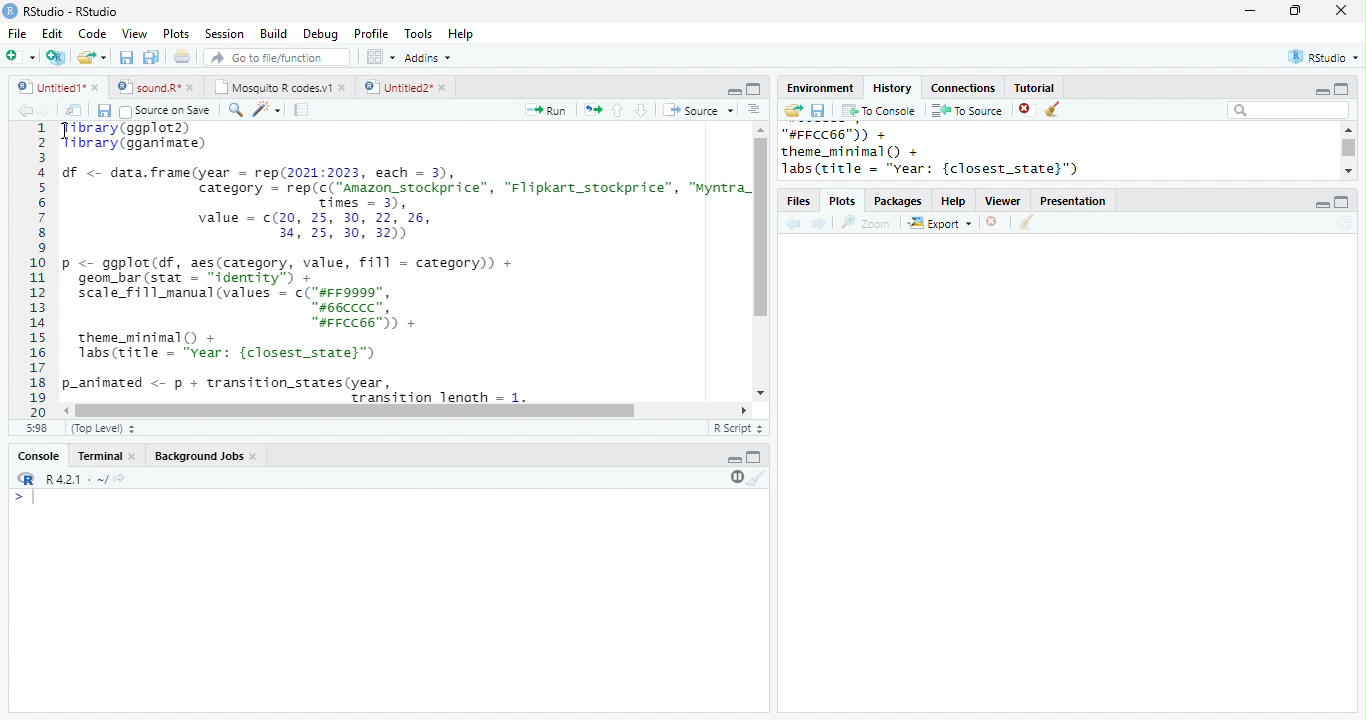 The width and height of the screenshot is (1366, 720). What do you see at coordinates (1349, 147) in the screenshot?
I see `scroll bar` at bounding box center [1349, 147].